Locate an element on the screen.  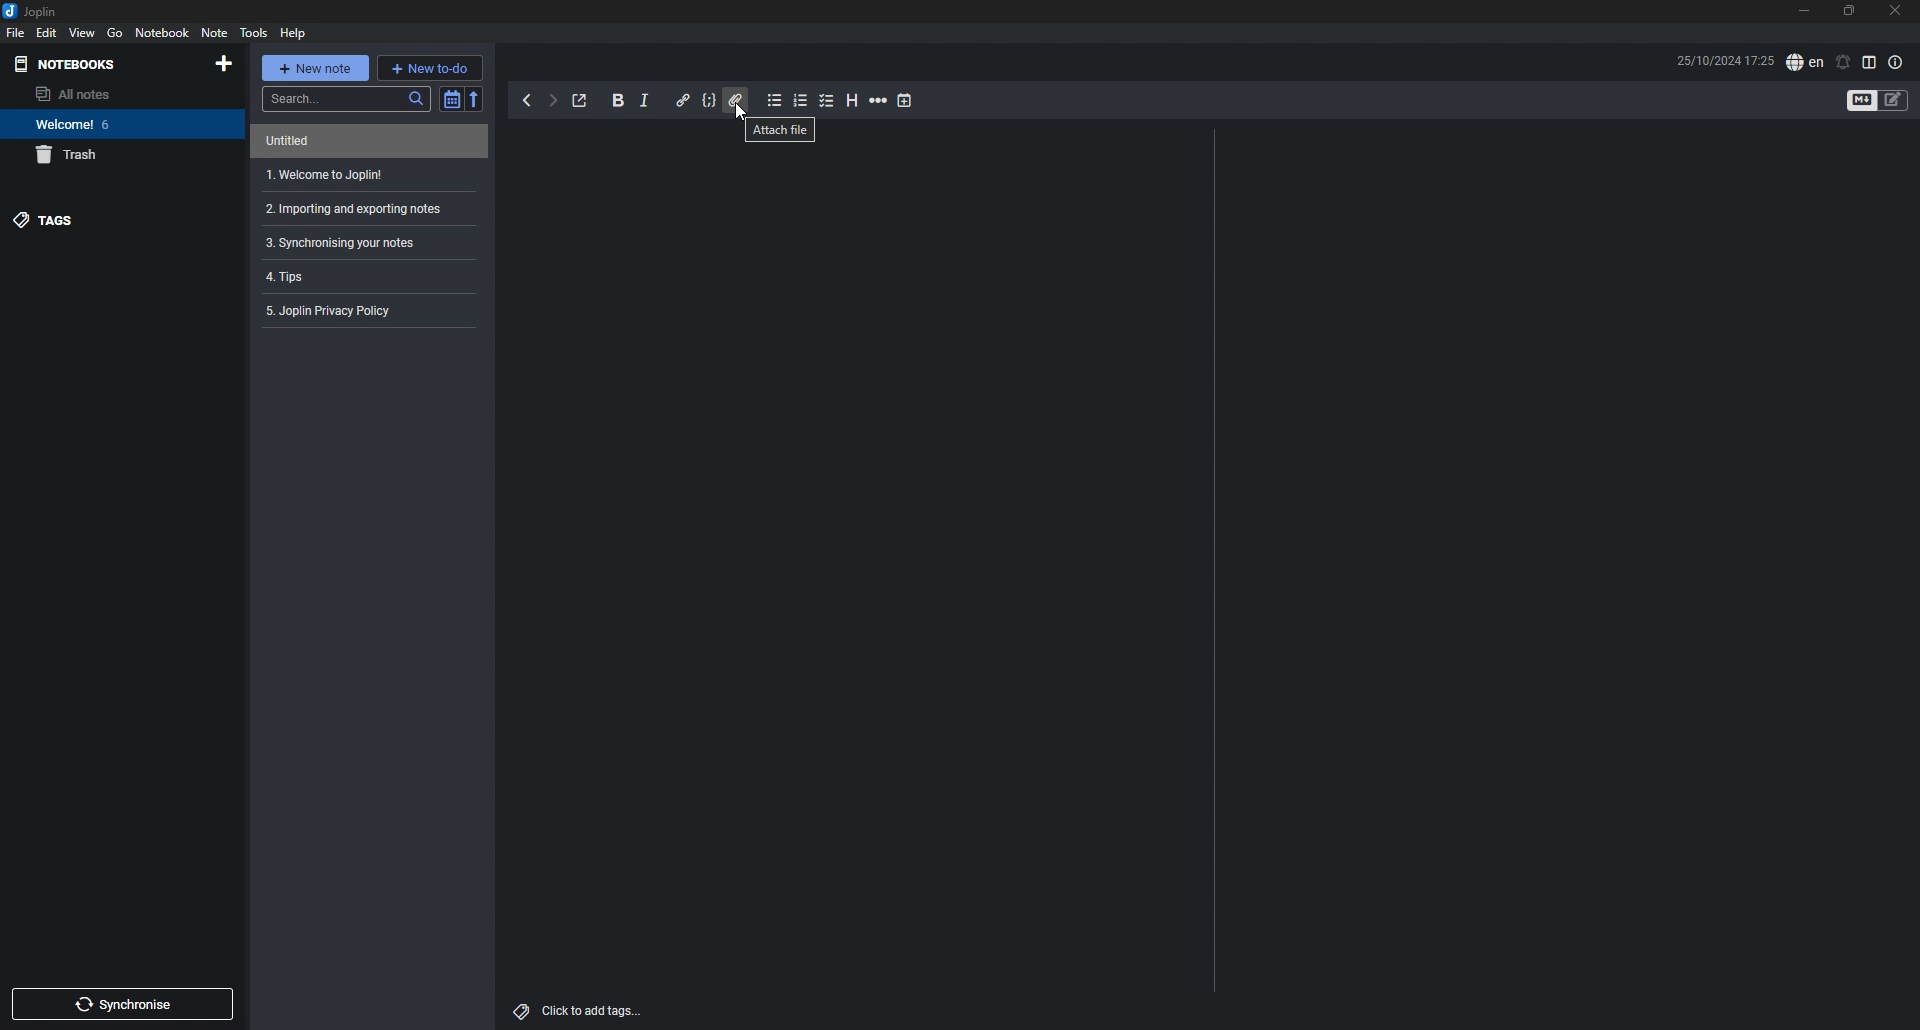
click to add tags is located at coordinates (582, 1011).